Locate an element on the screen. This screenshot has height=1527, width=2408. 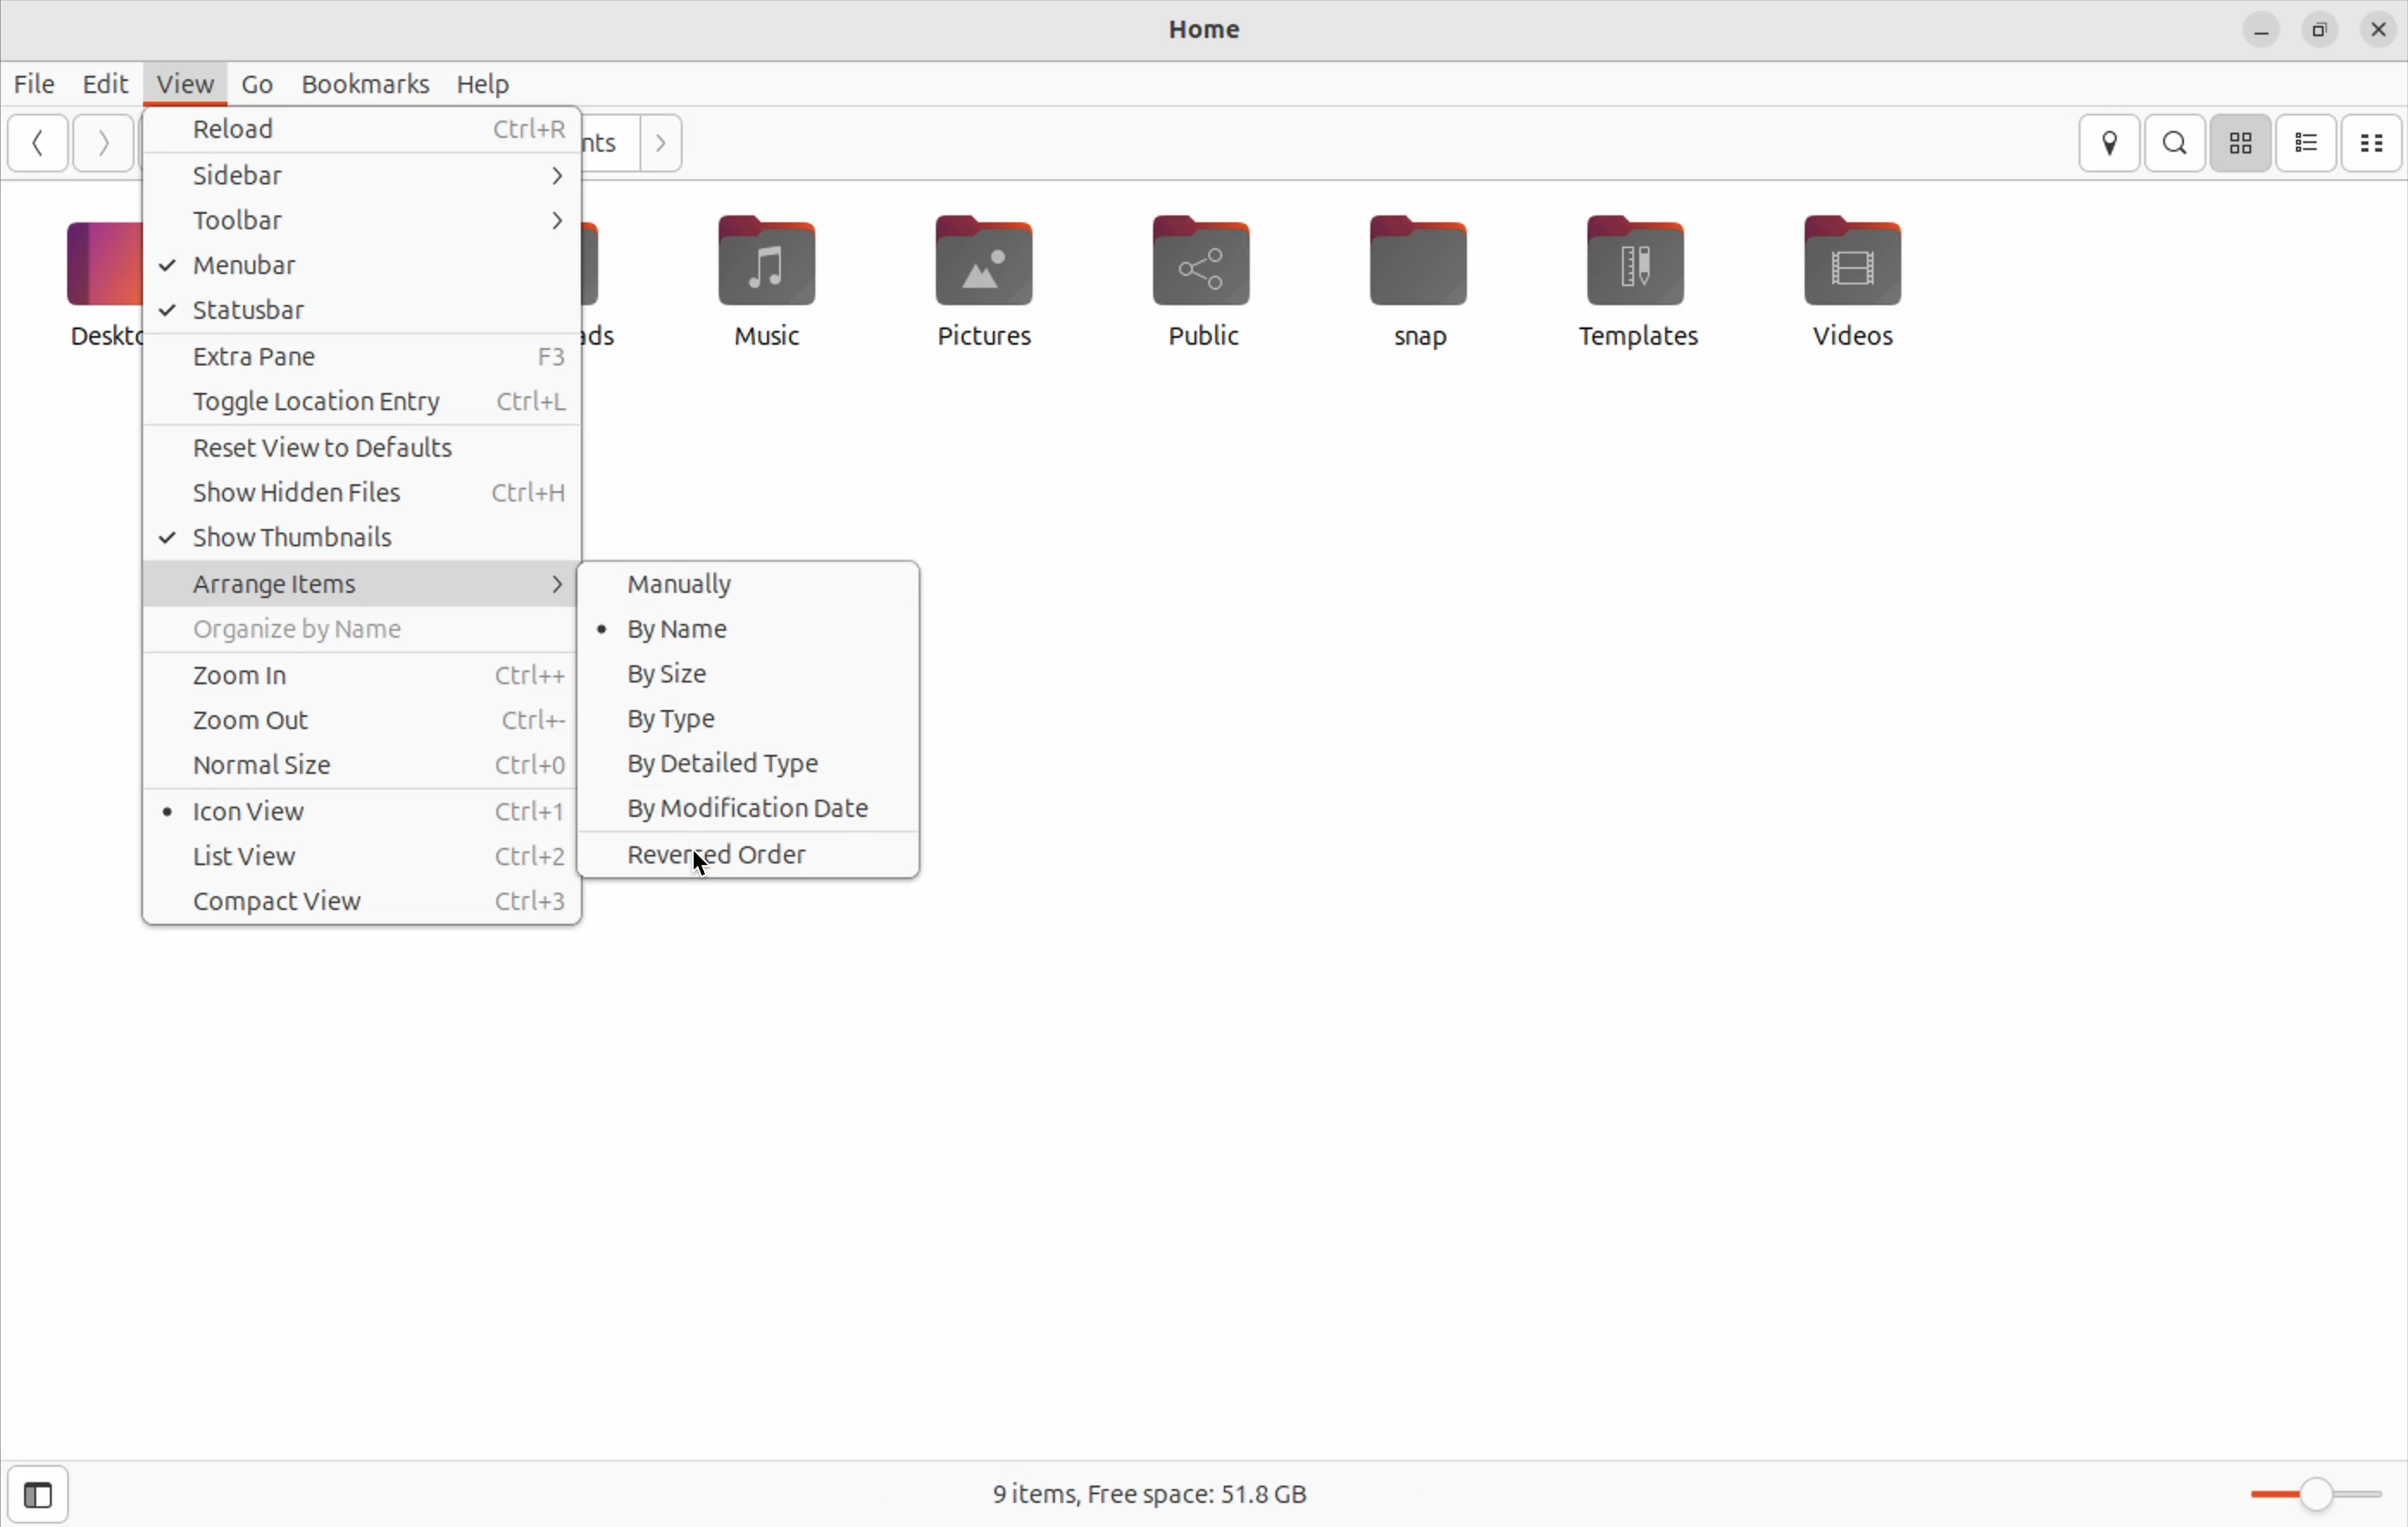
toggle location entry is located at coordinates (360, 402).